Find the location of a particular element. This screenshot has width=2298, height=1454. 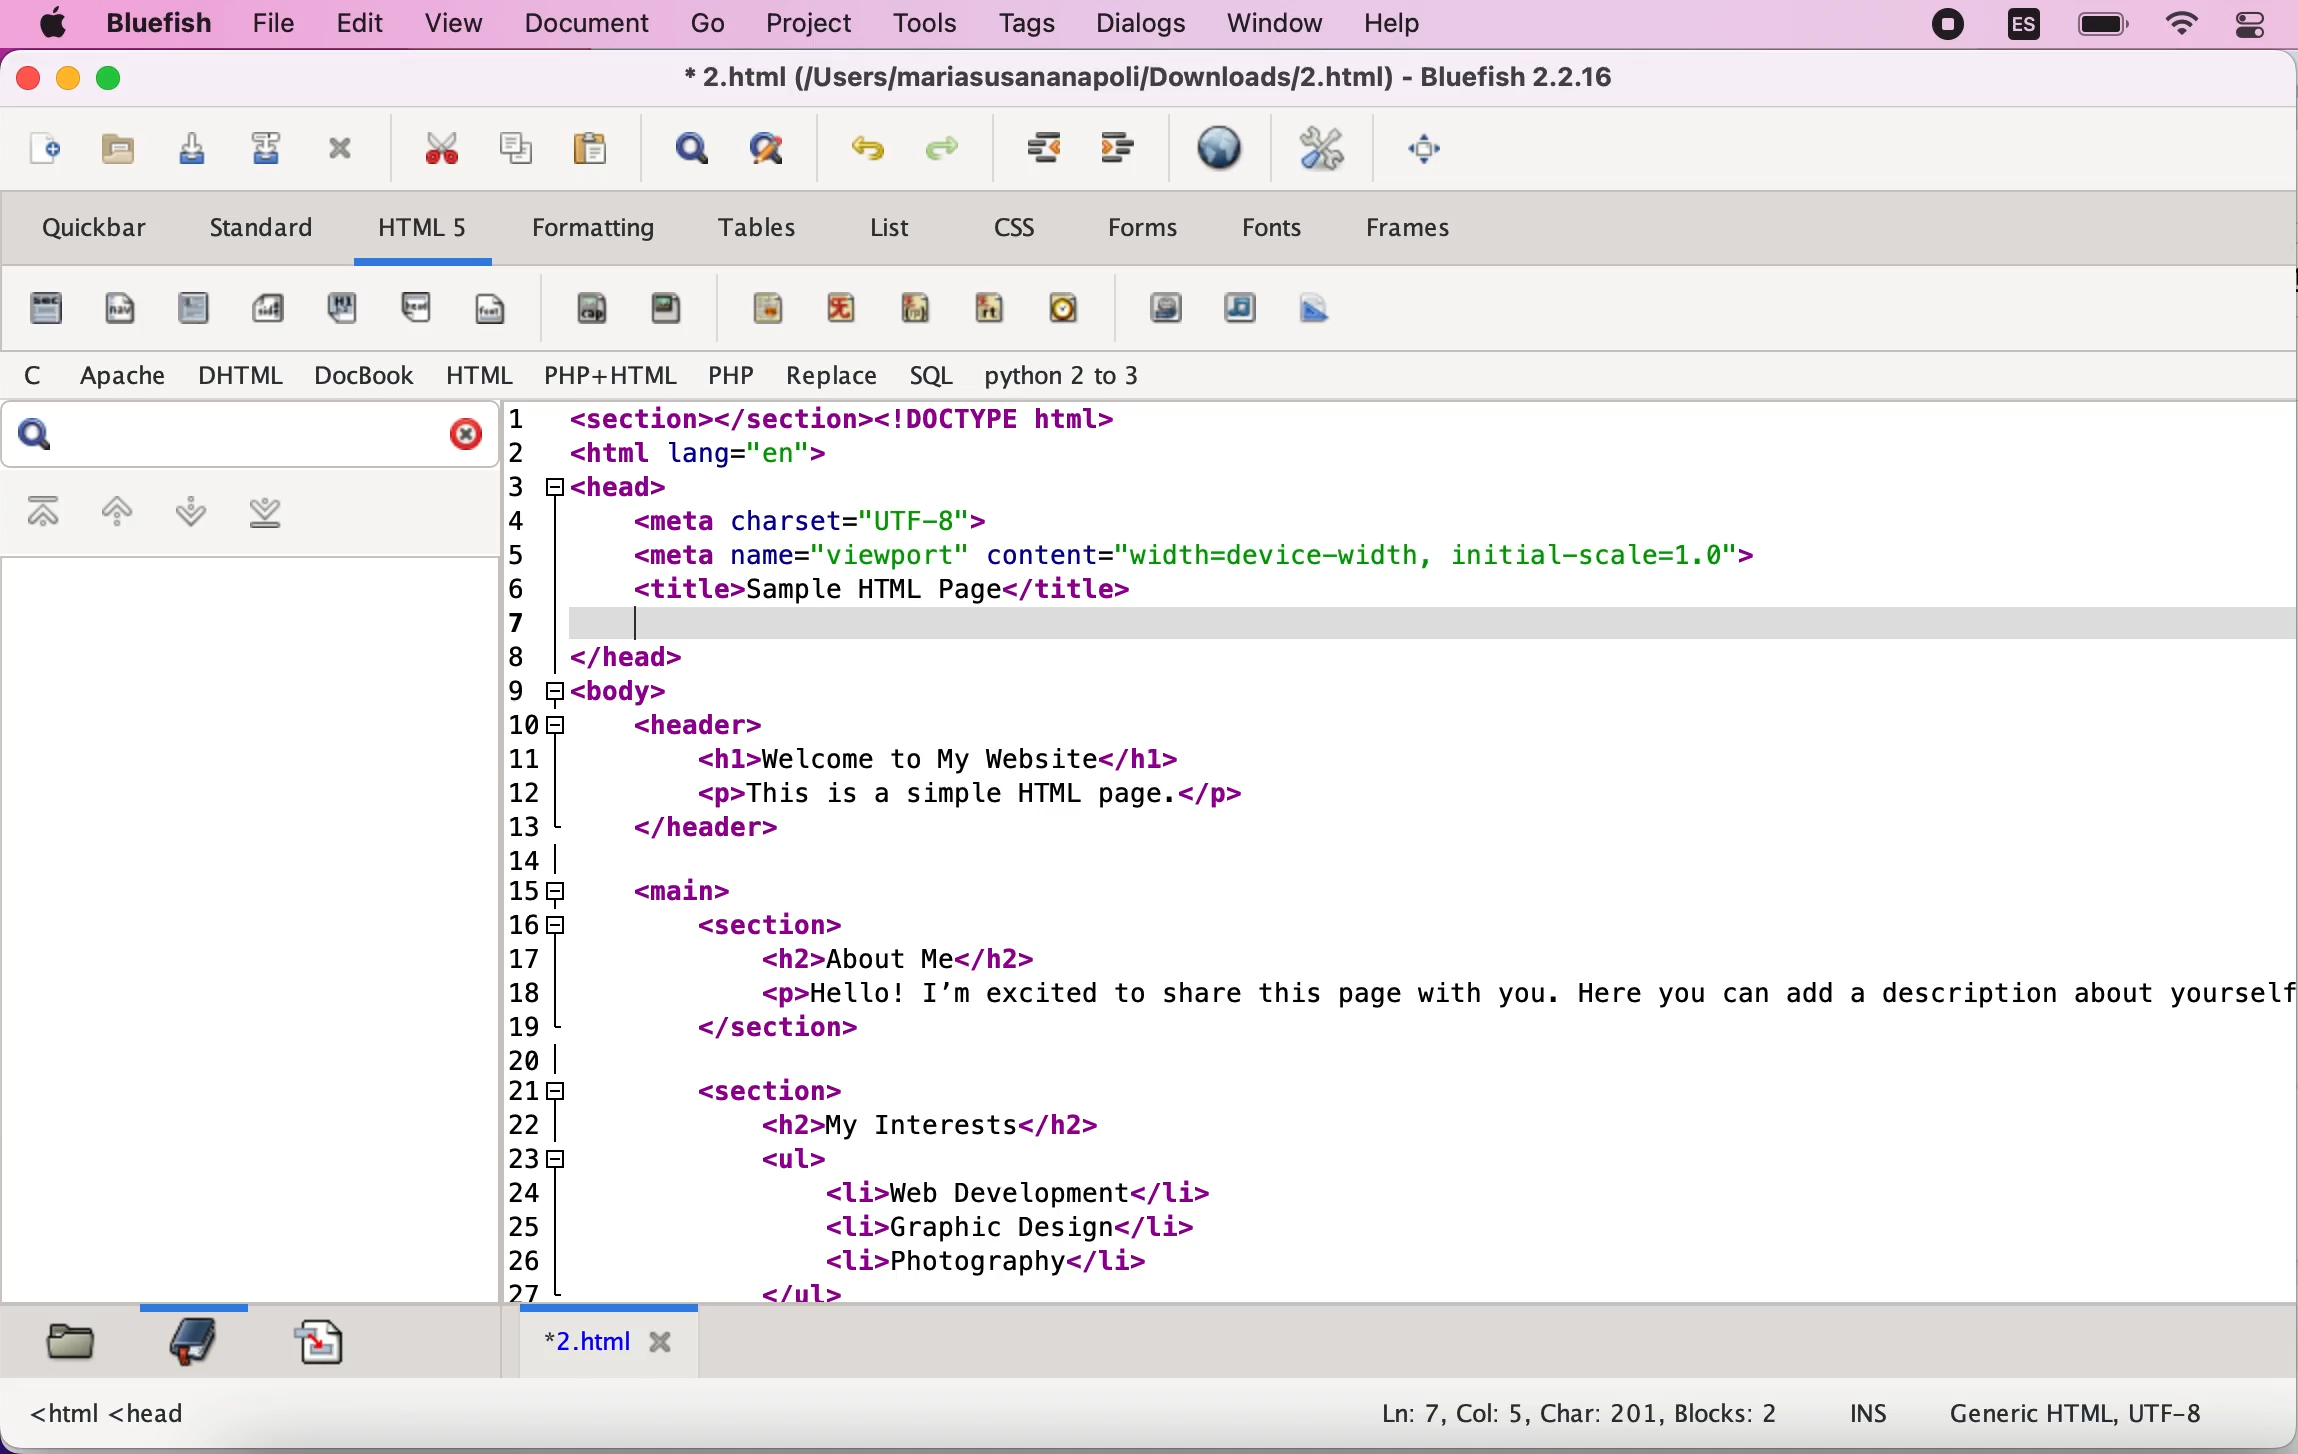

ruby text is located at coordinates (993, 307).